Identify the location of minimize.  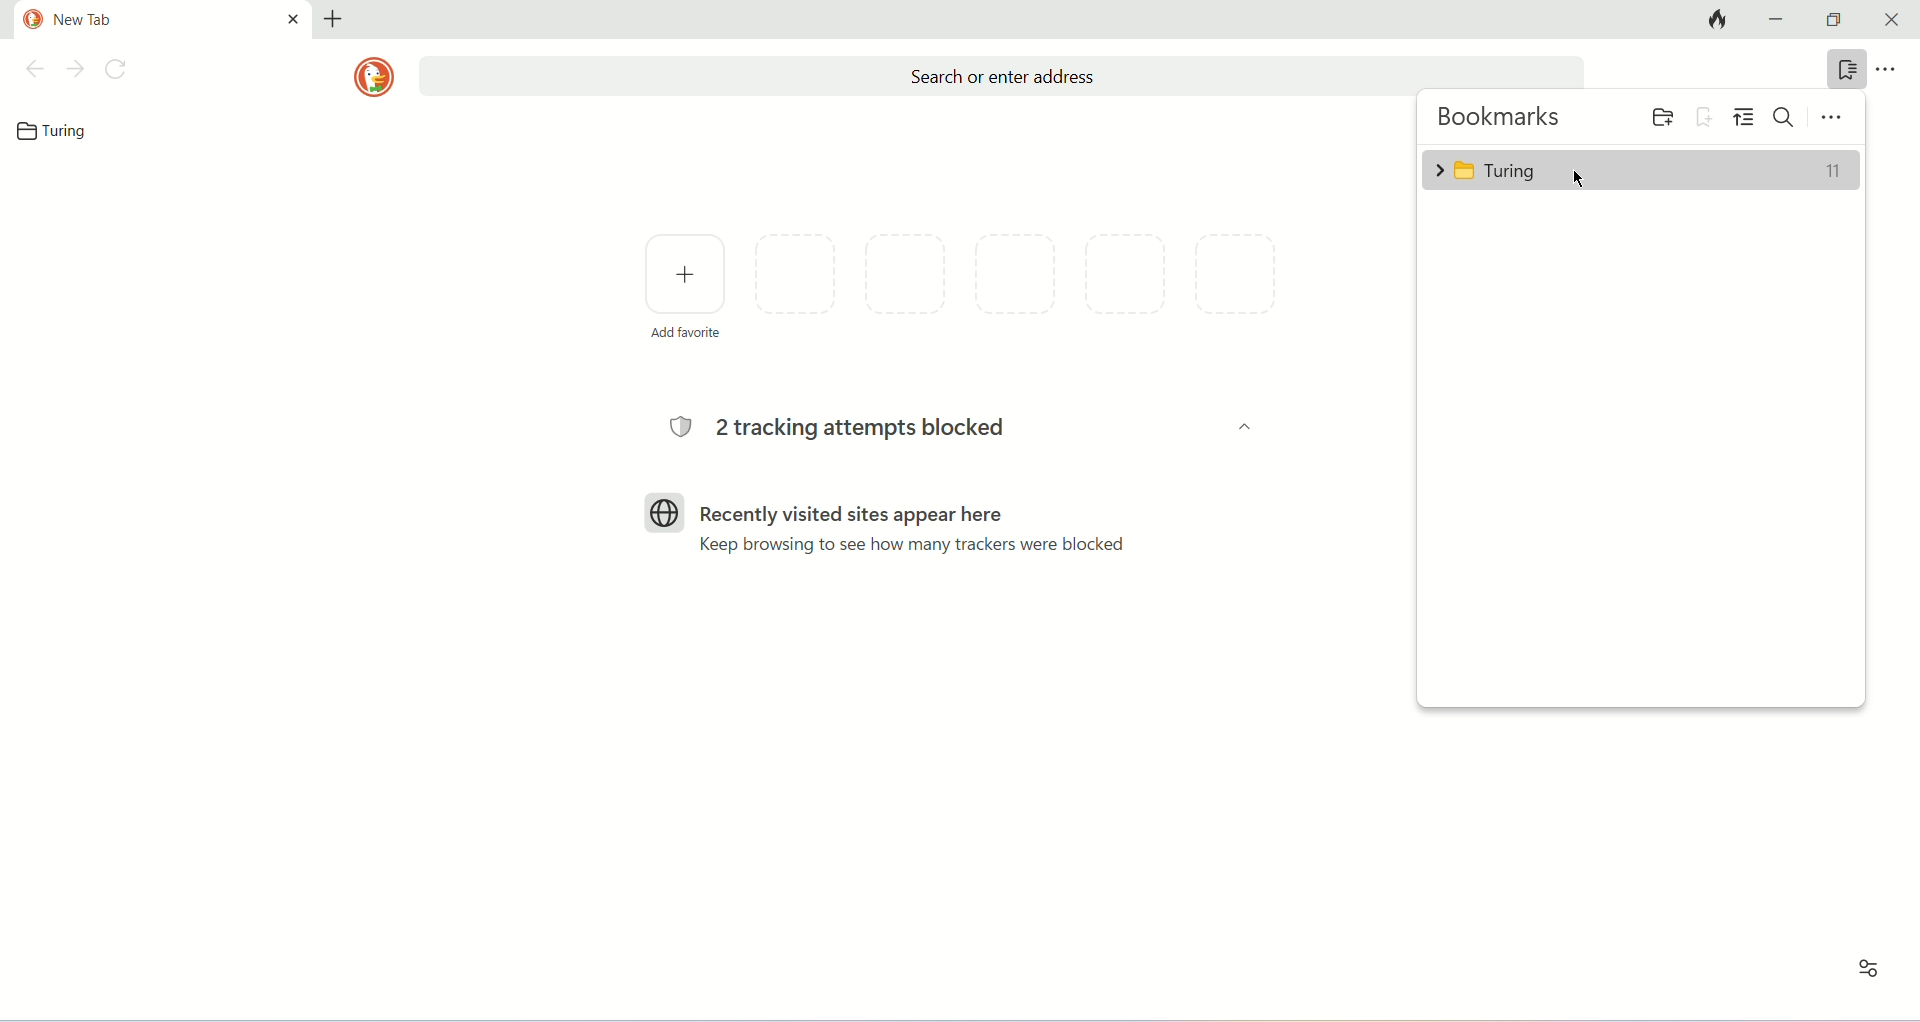
(1778, 20).